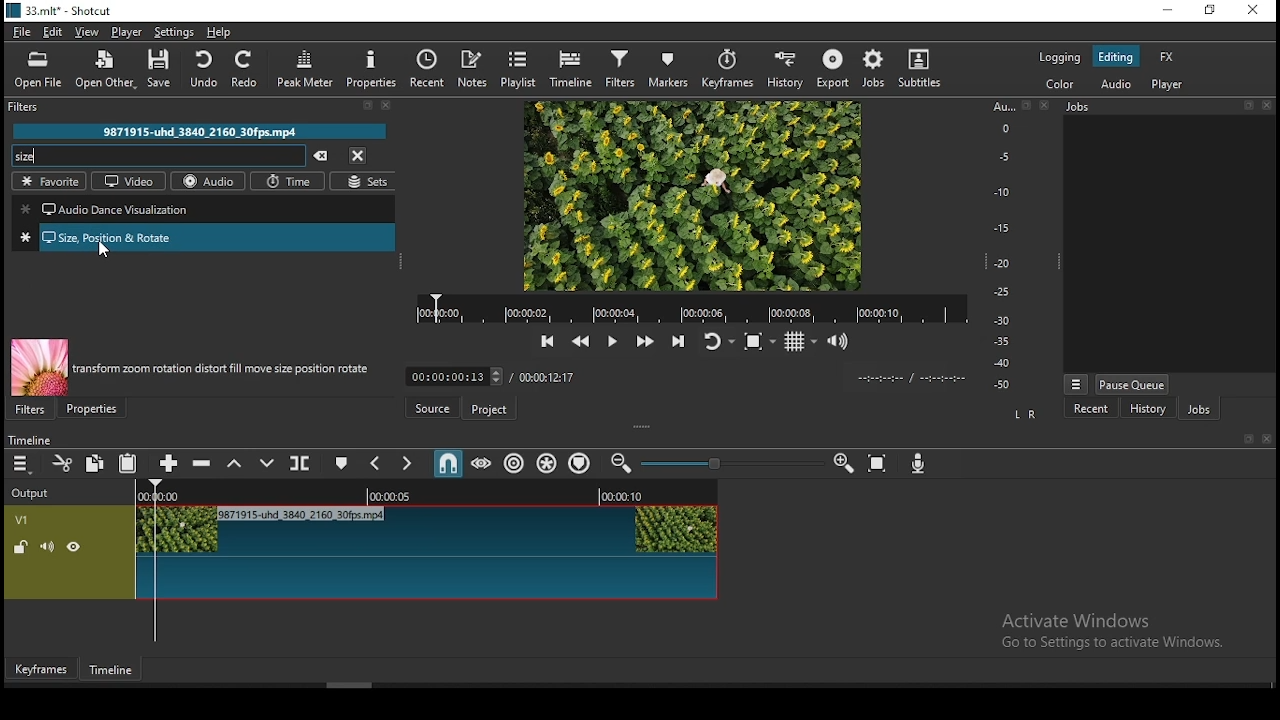 This screenshot has width=1280, height=720. What do you see at coordinates (88, 31) in the screenshot?
I see `view` at bounding box center [88, 31].